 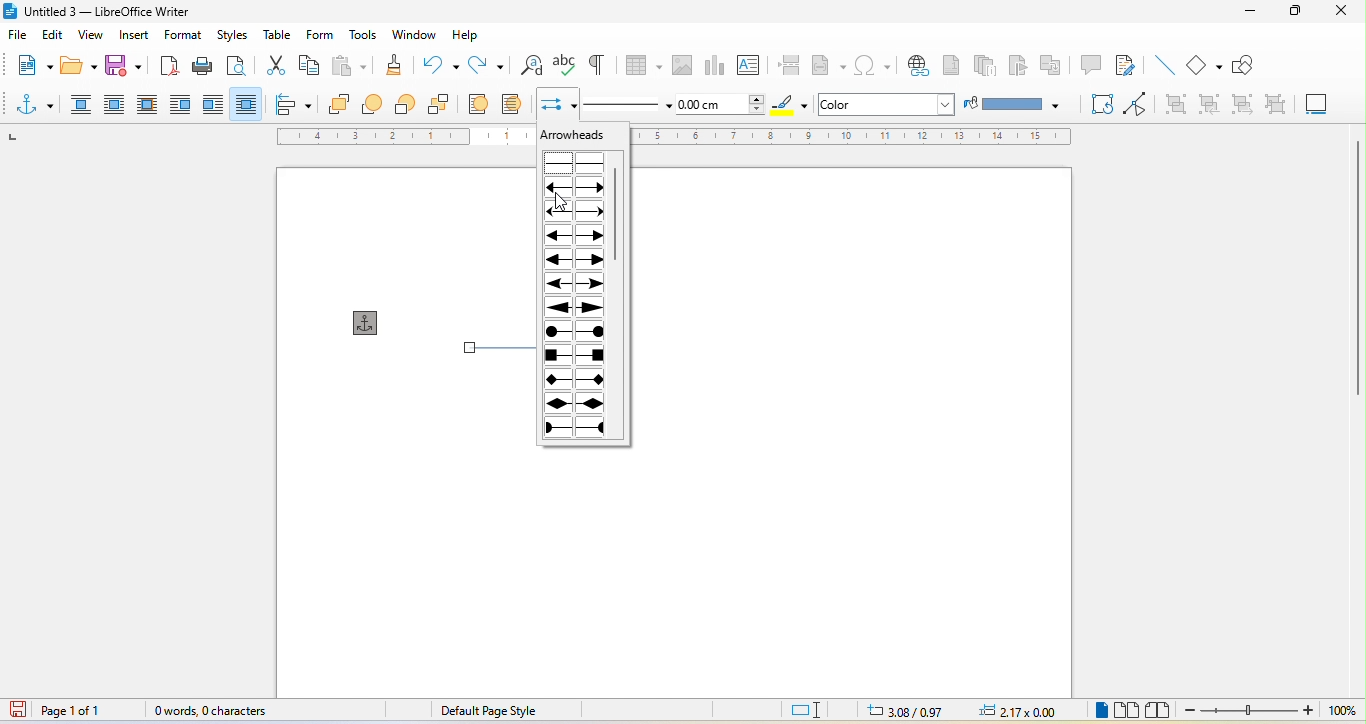 What do you see at coordinates (625, 104) in the screenshot?
I see `line style` at bounding box center [625, 104].